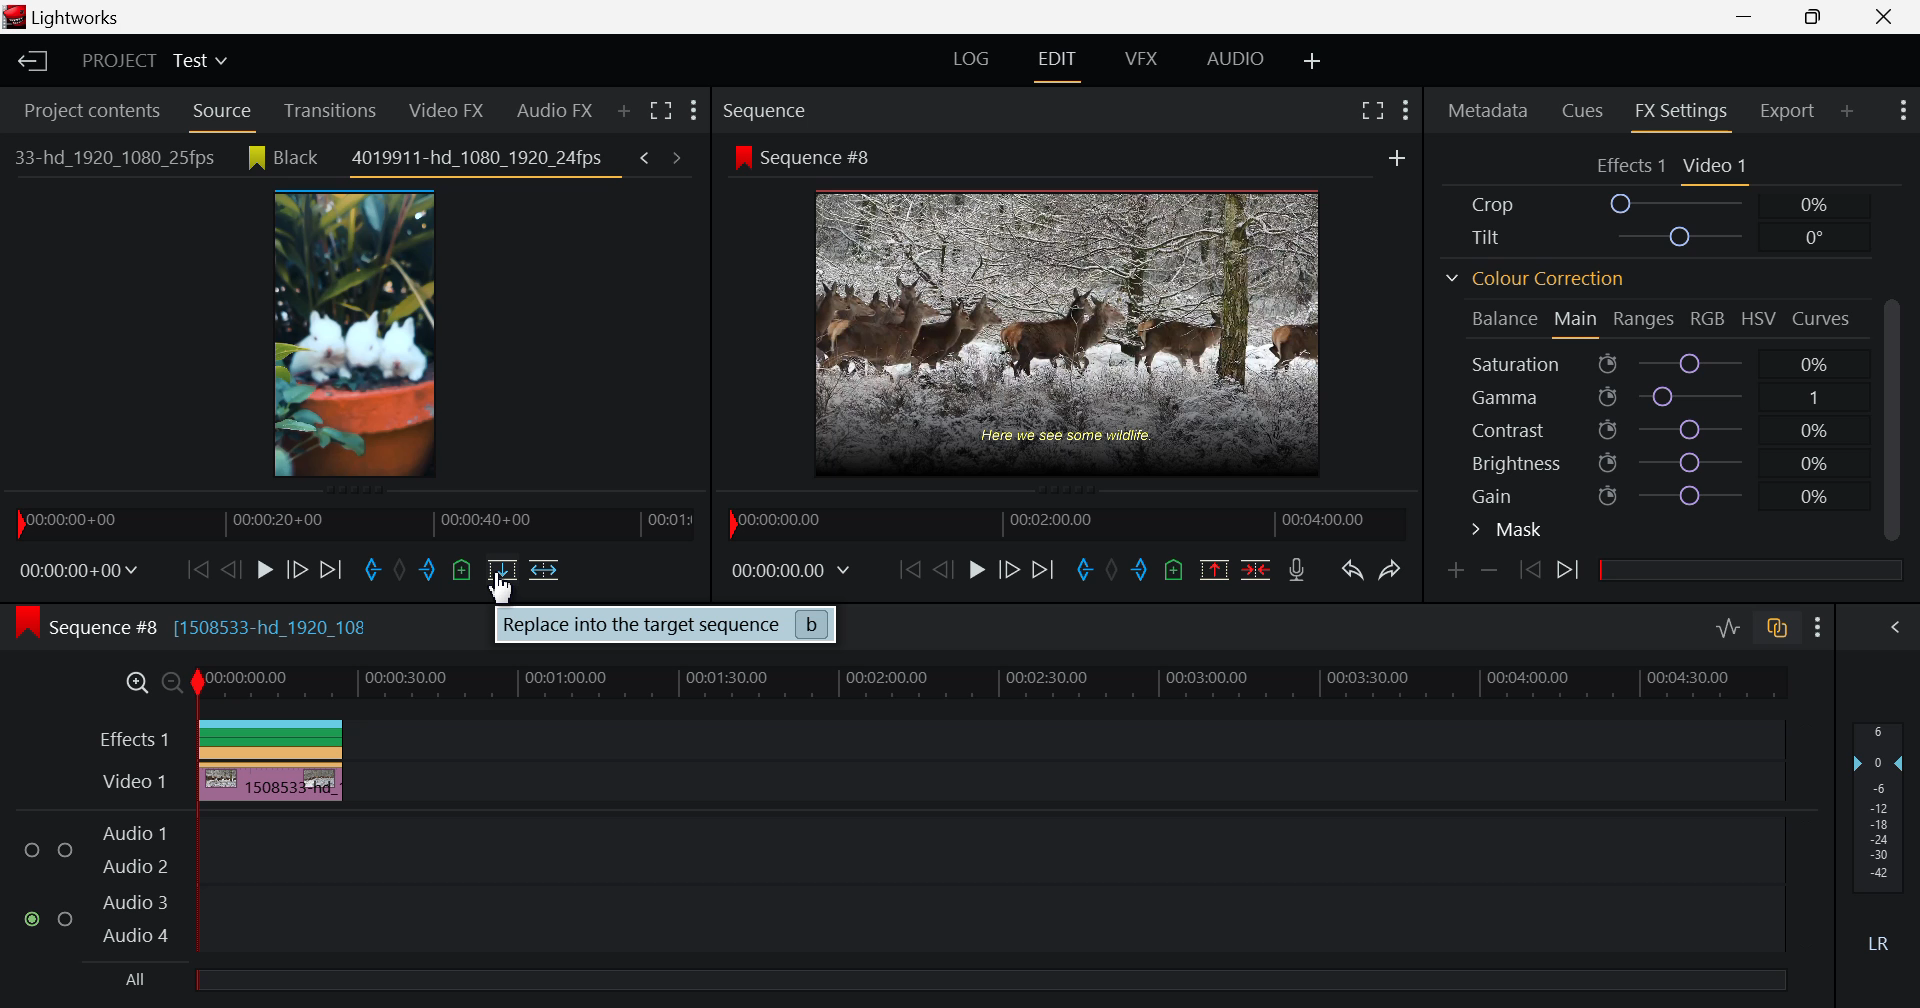 The height and width of the screenshot is (1008, 1920). I want to click on Show Audio Mix, so click(1895, 626).